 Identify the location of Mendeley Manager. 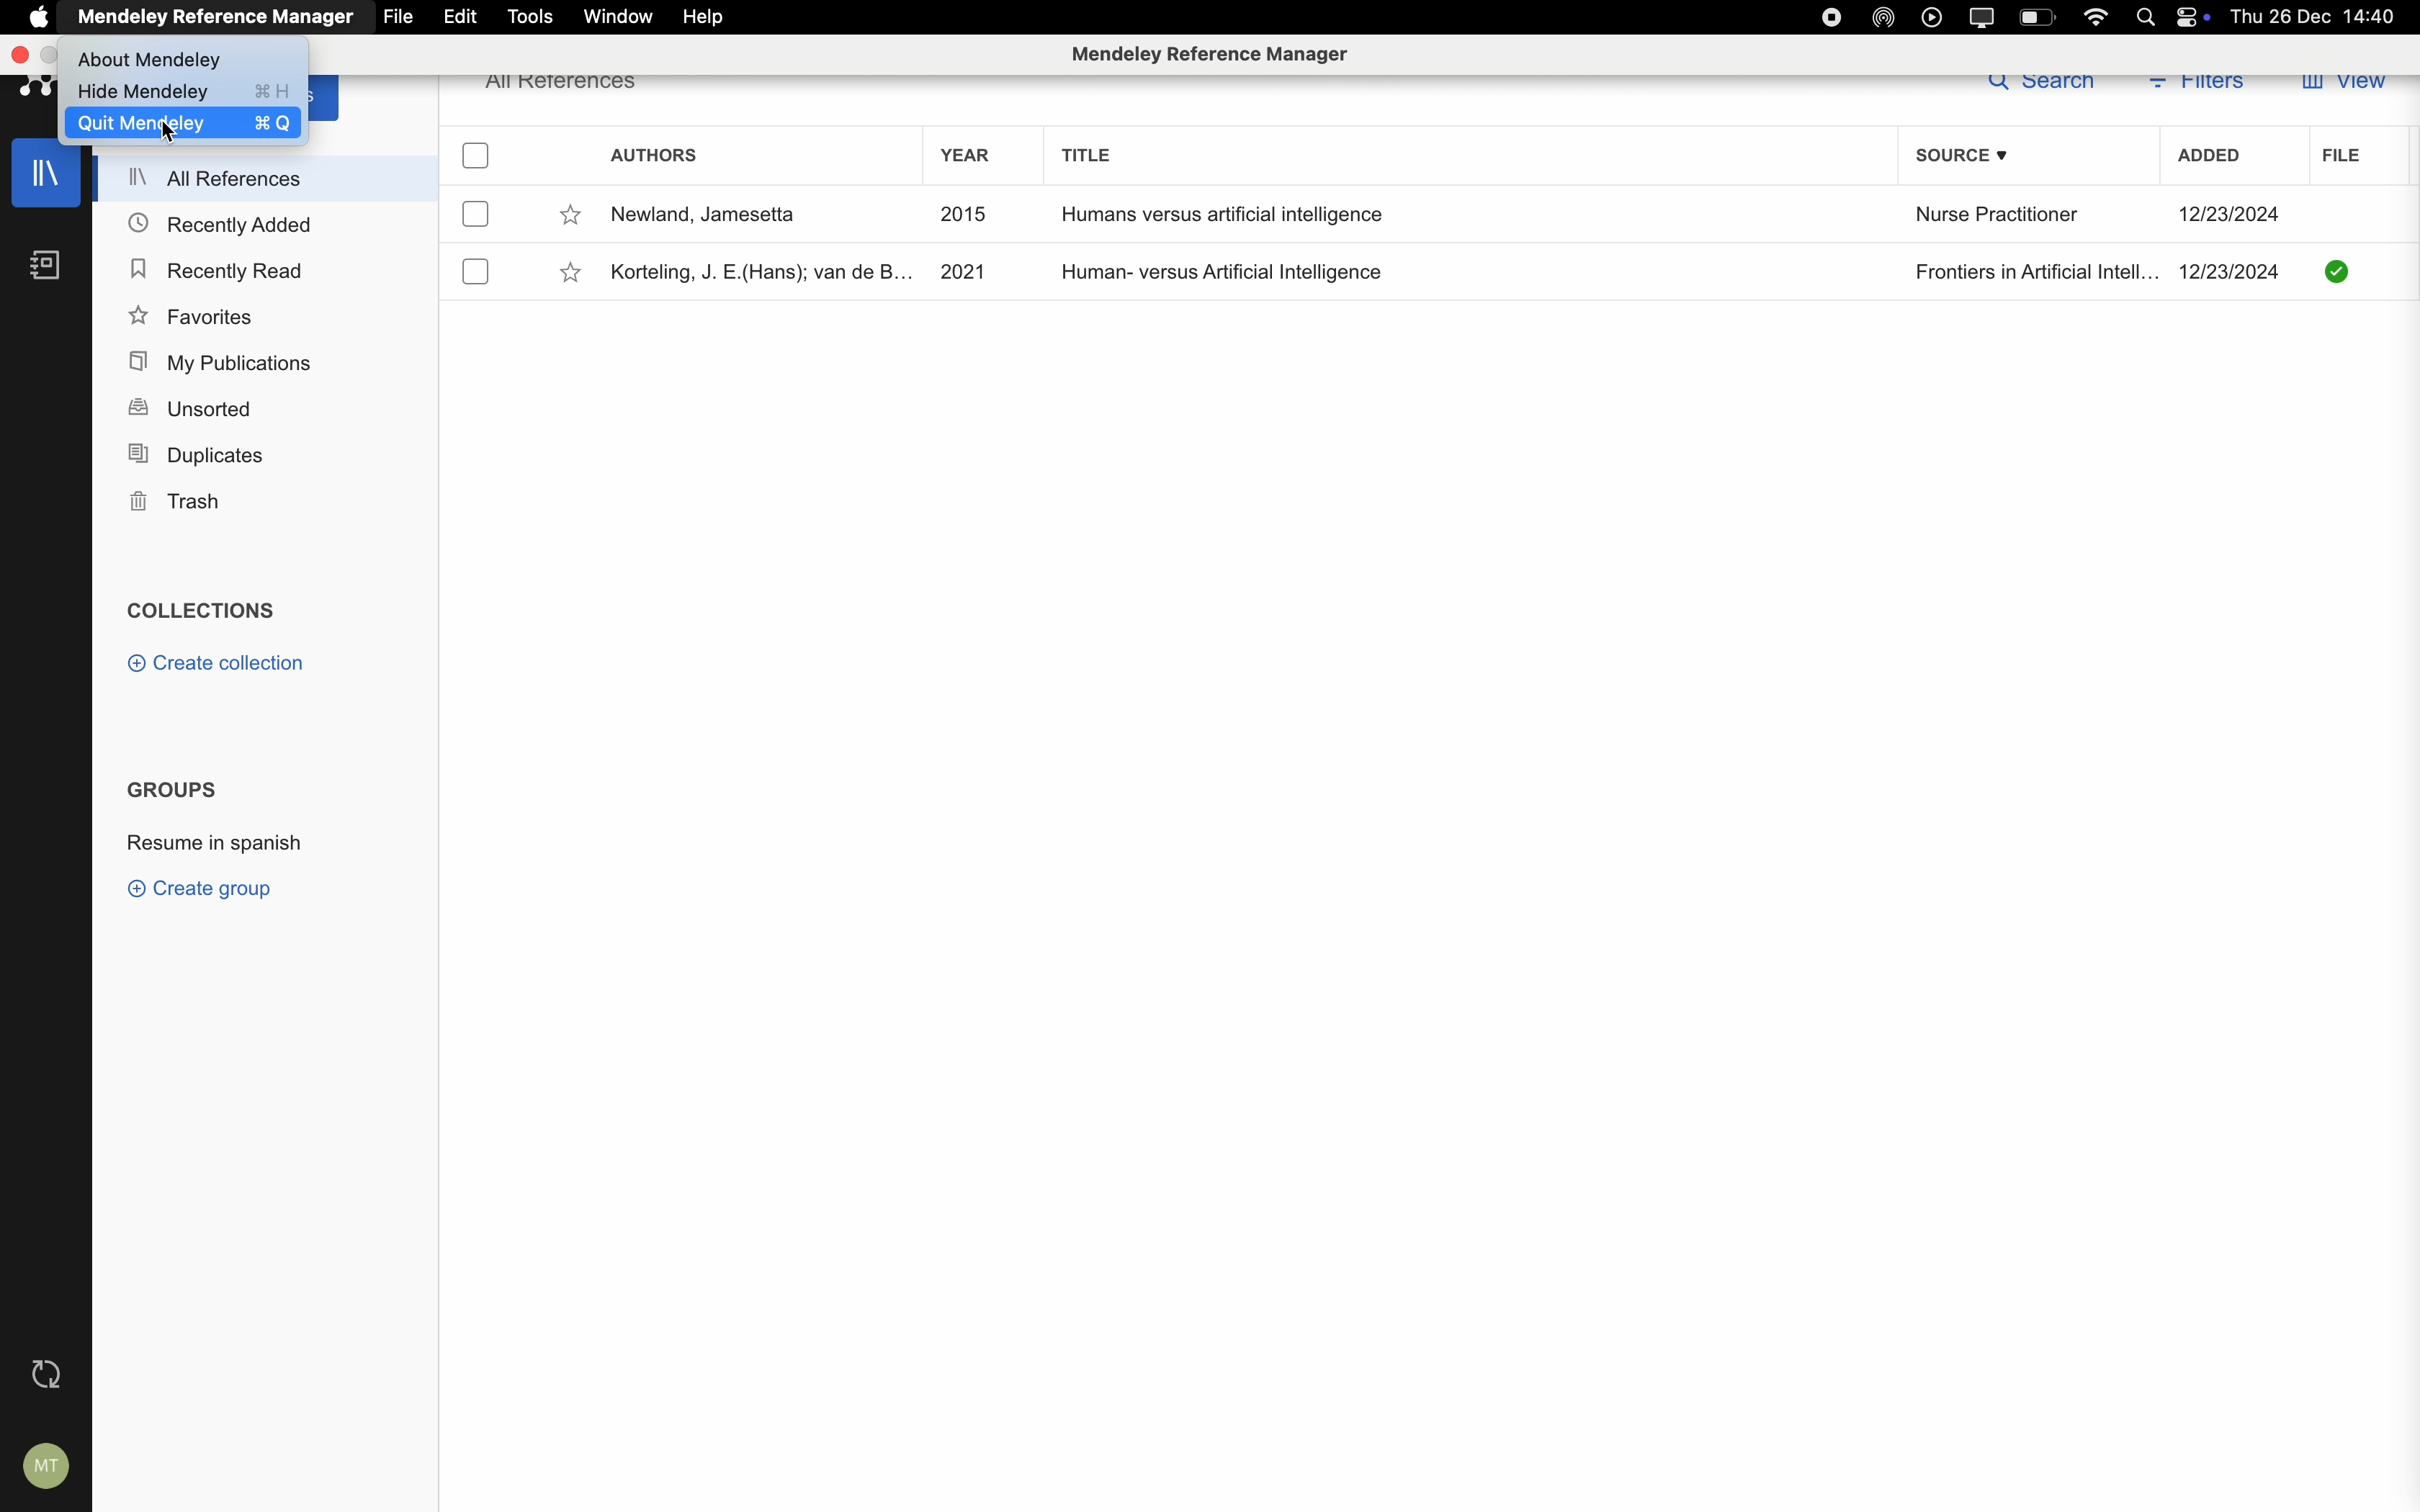
(1213, 53).